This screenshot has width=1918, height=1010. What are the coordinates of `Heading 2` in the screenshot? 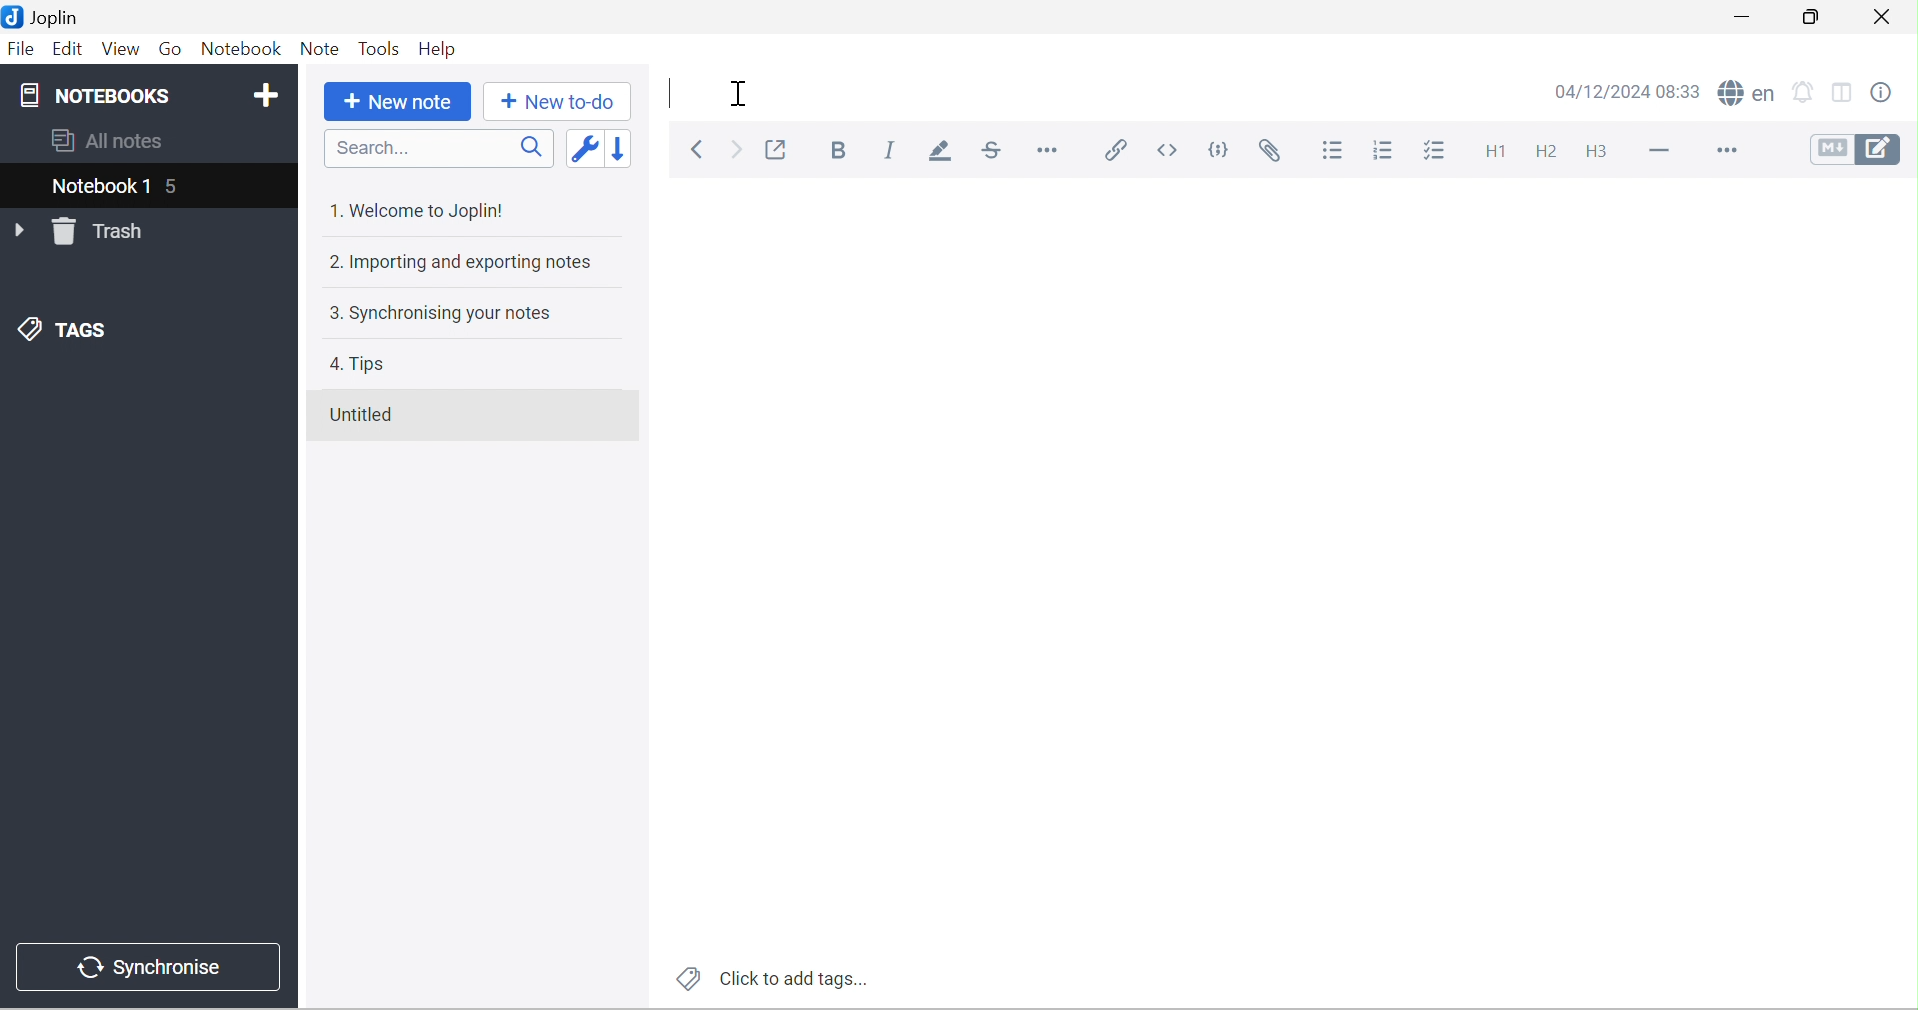 It's located at (1549, 152).